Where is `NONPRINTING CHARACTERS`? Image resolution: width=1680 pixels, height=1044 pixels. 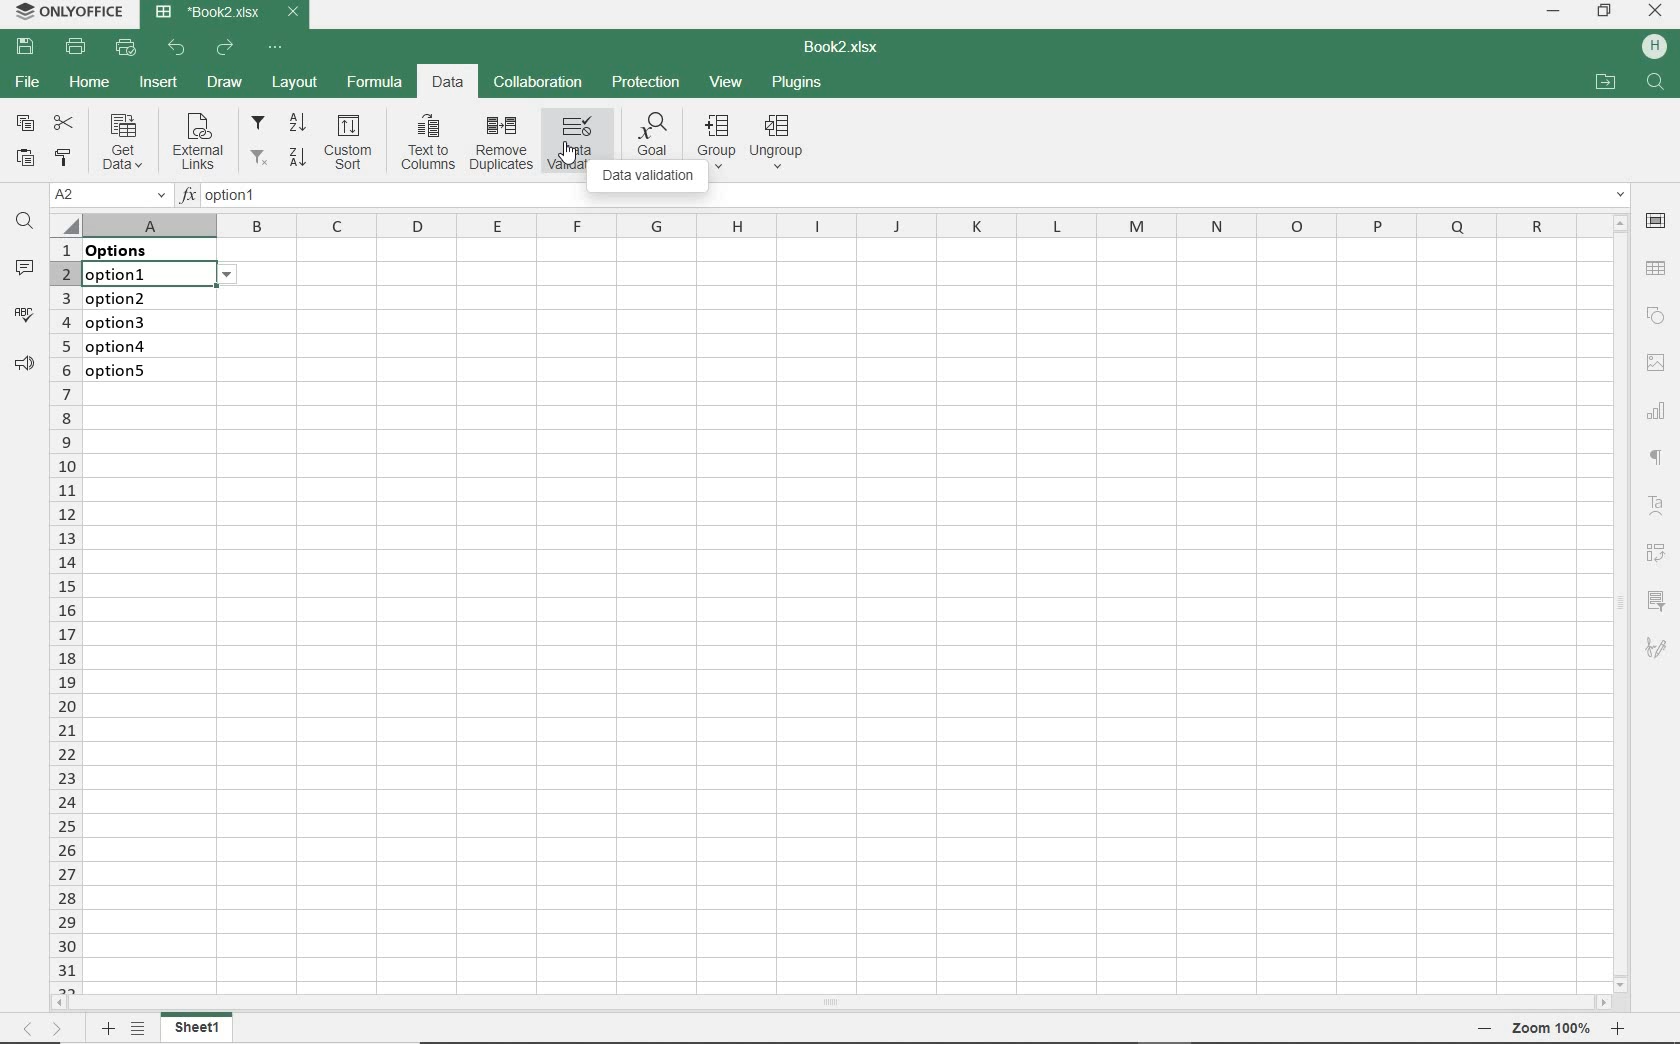 NONPRINTING CHARACTERS is located at coordinates (1659, 459).